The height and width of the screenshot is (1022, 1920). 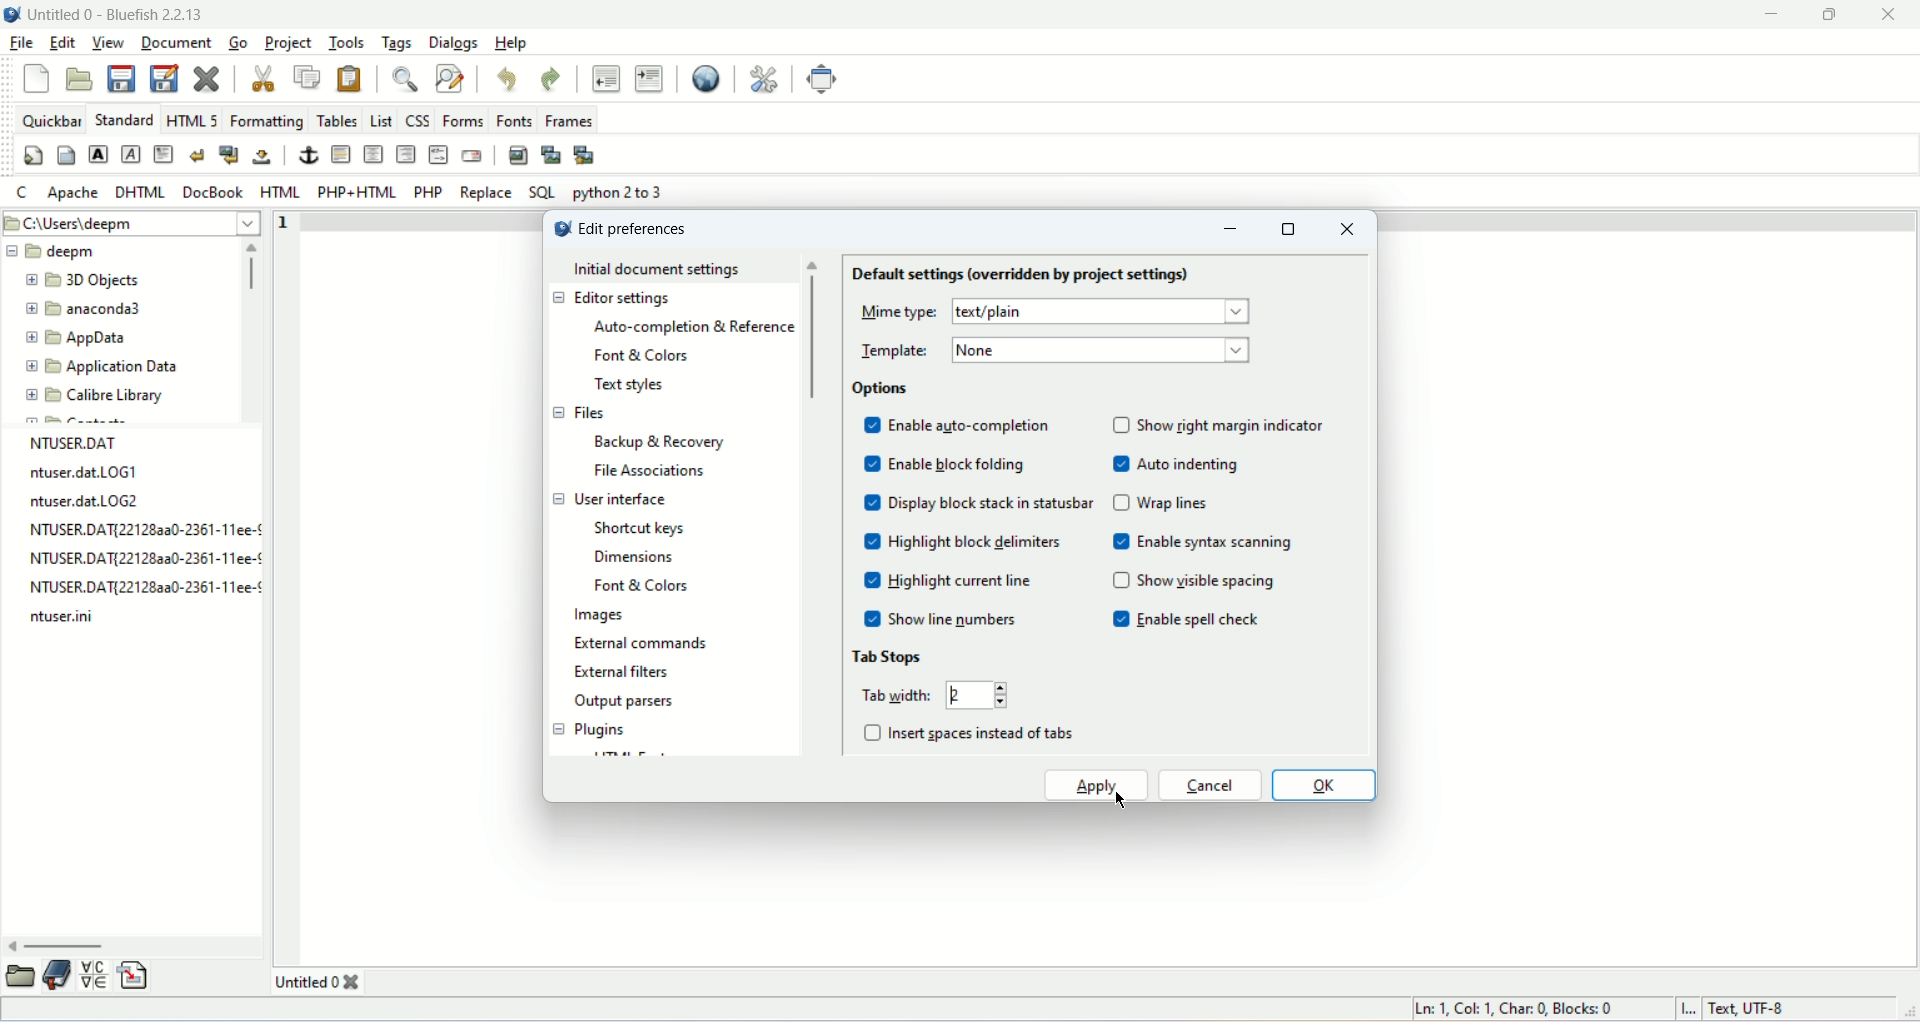 I want to click on insert thumbnail, so click(x=548, y=154).